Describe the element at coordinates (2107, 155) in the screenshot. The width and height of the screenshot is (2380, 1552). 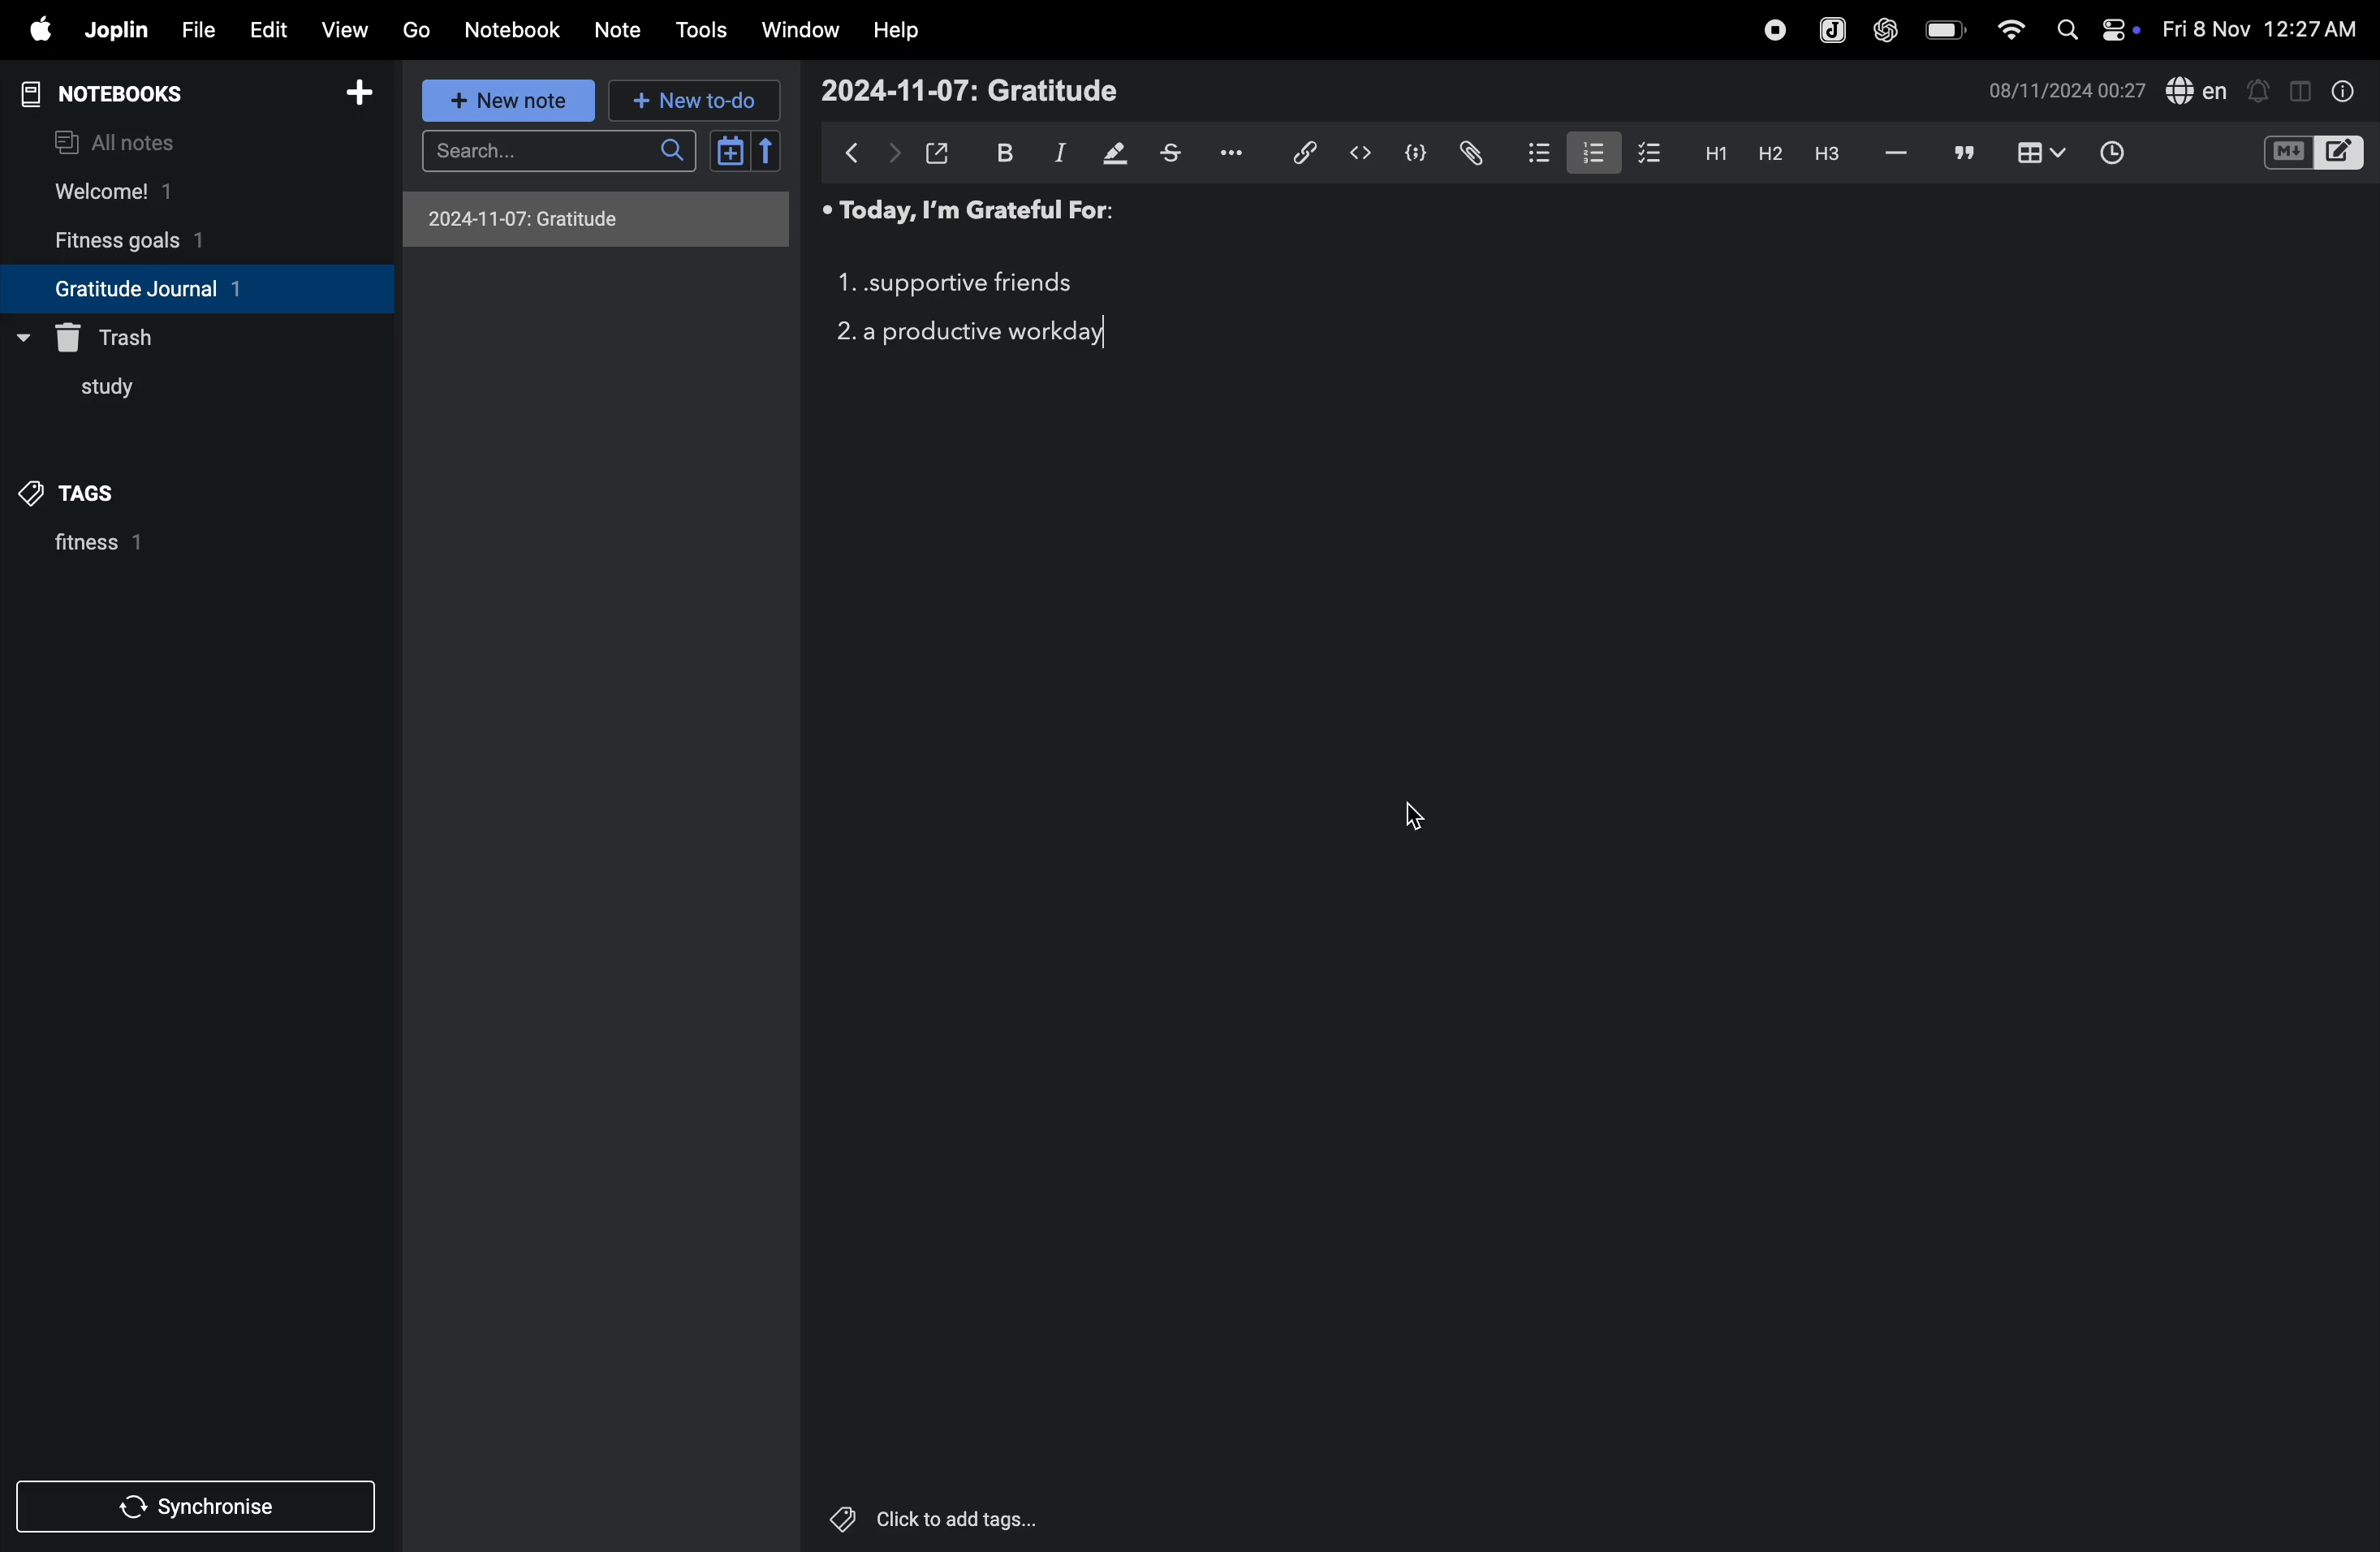
I see `insert time` at that location.